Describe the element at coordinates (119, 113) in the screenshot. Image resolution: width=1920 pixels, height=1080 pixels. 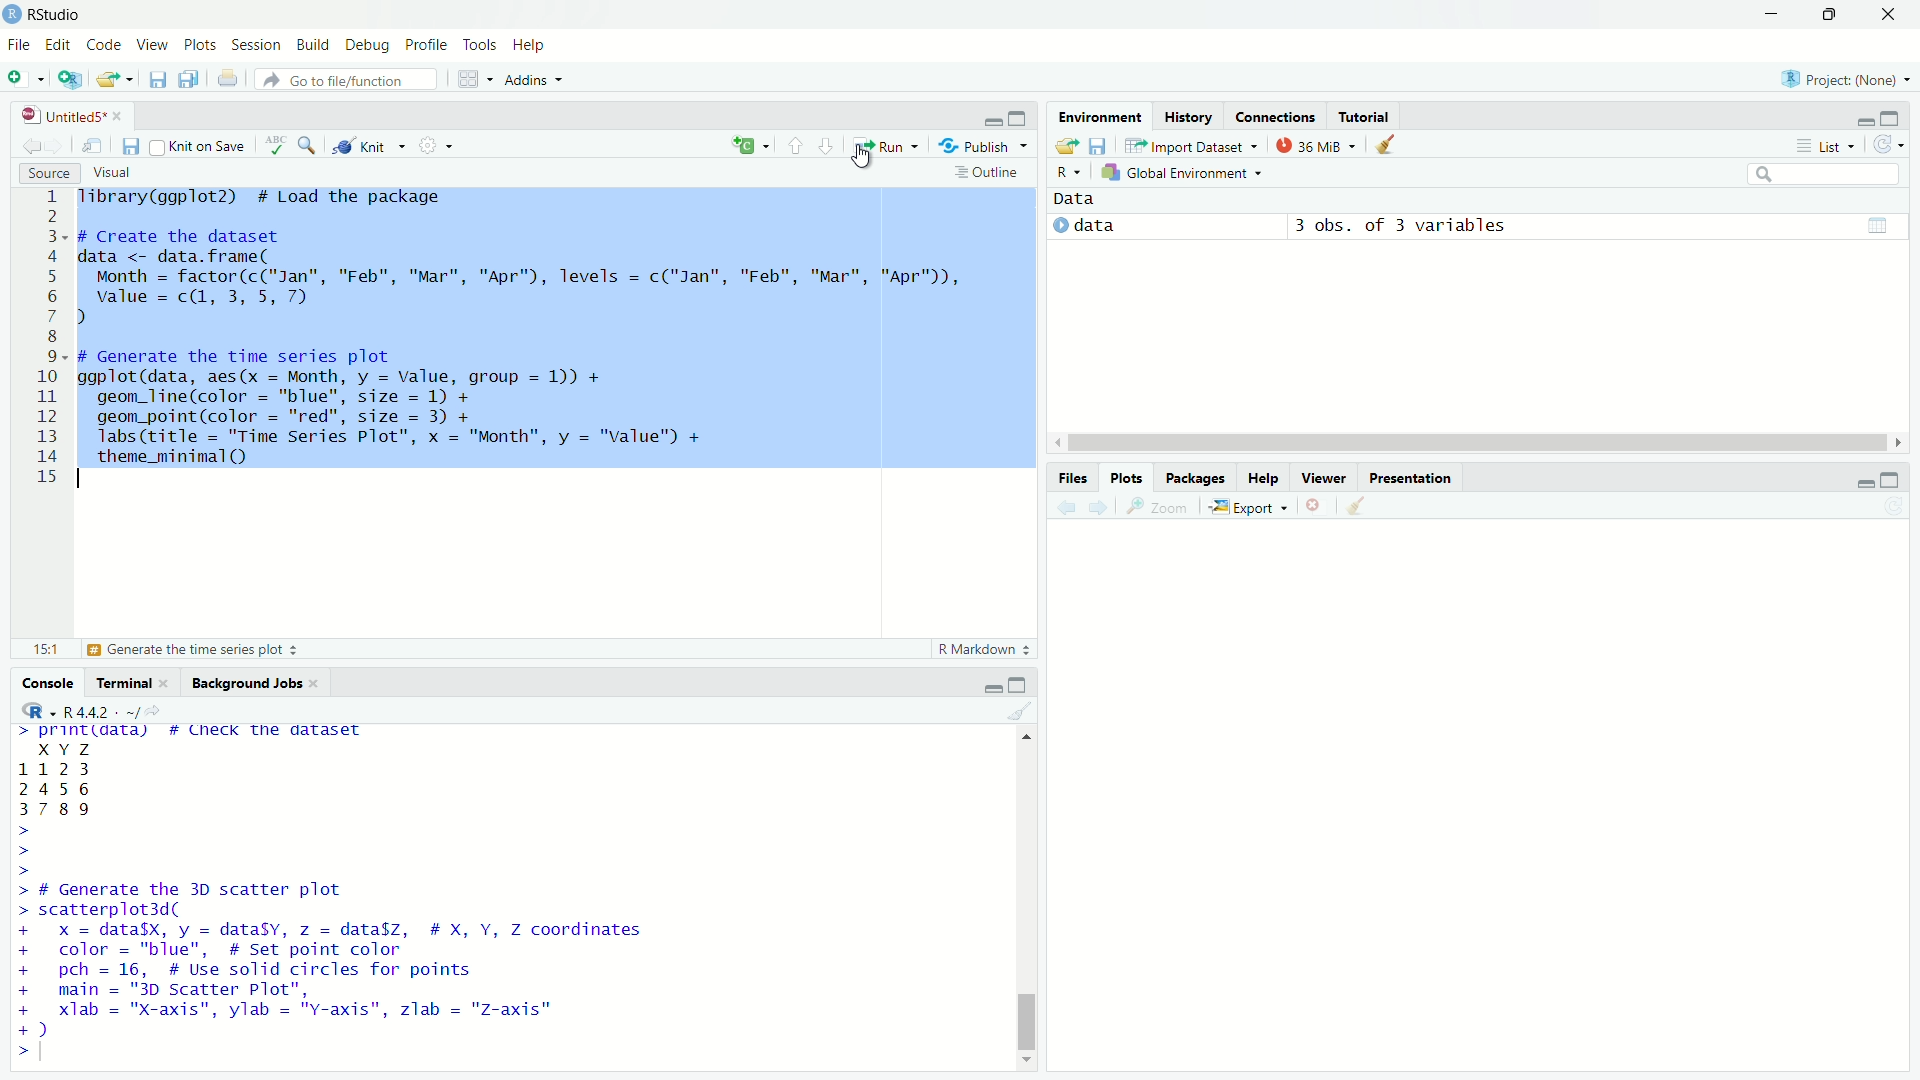
I see `close` at that location.